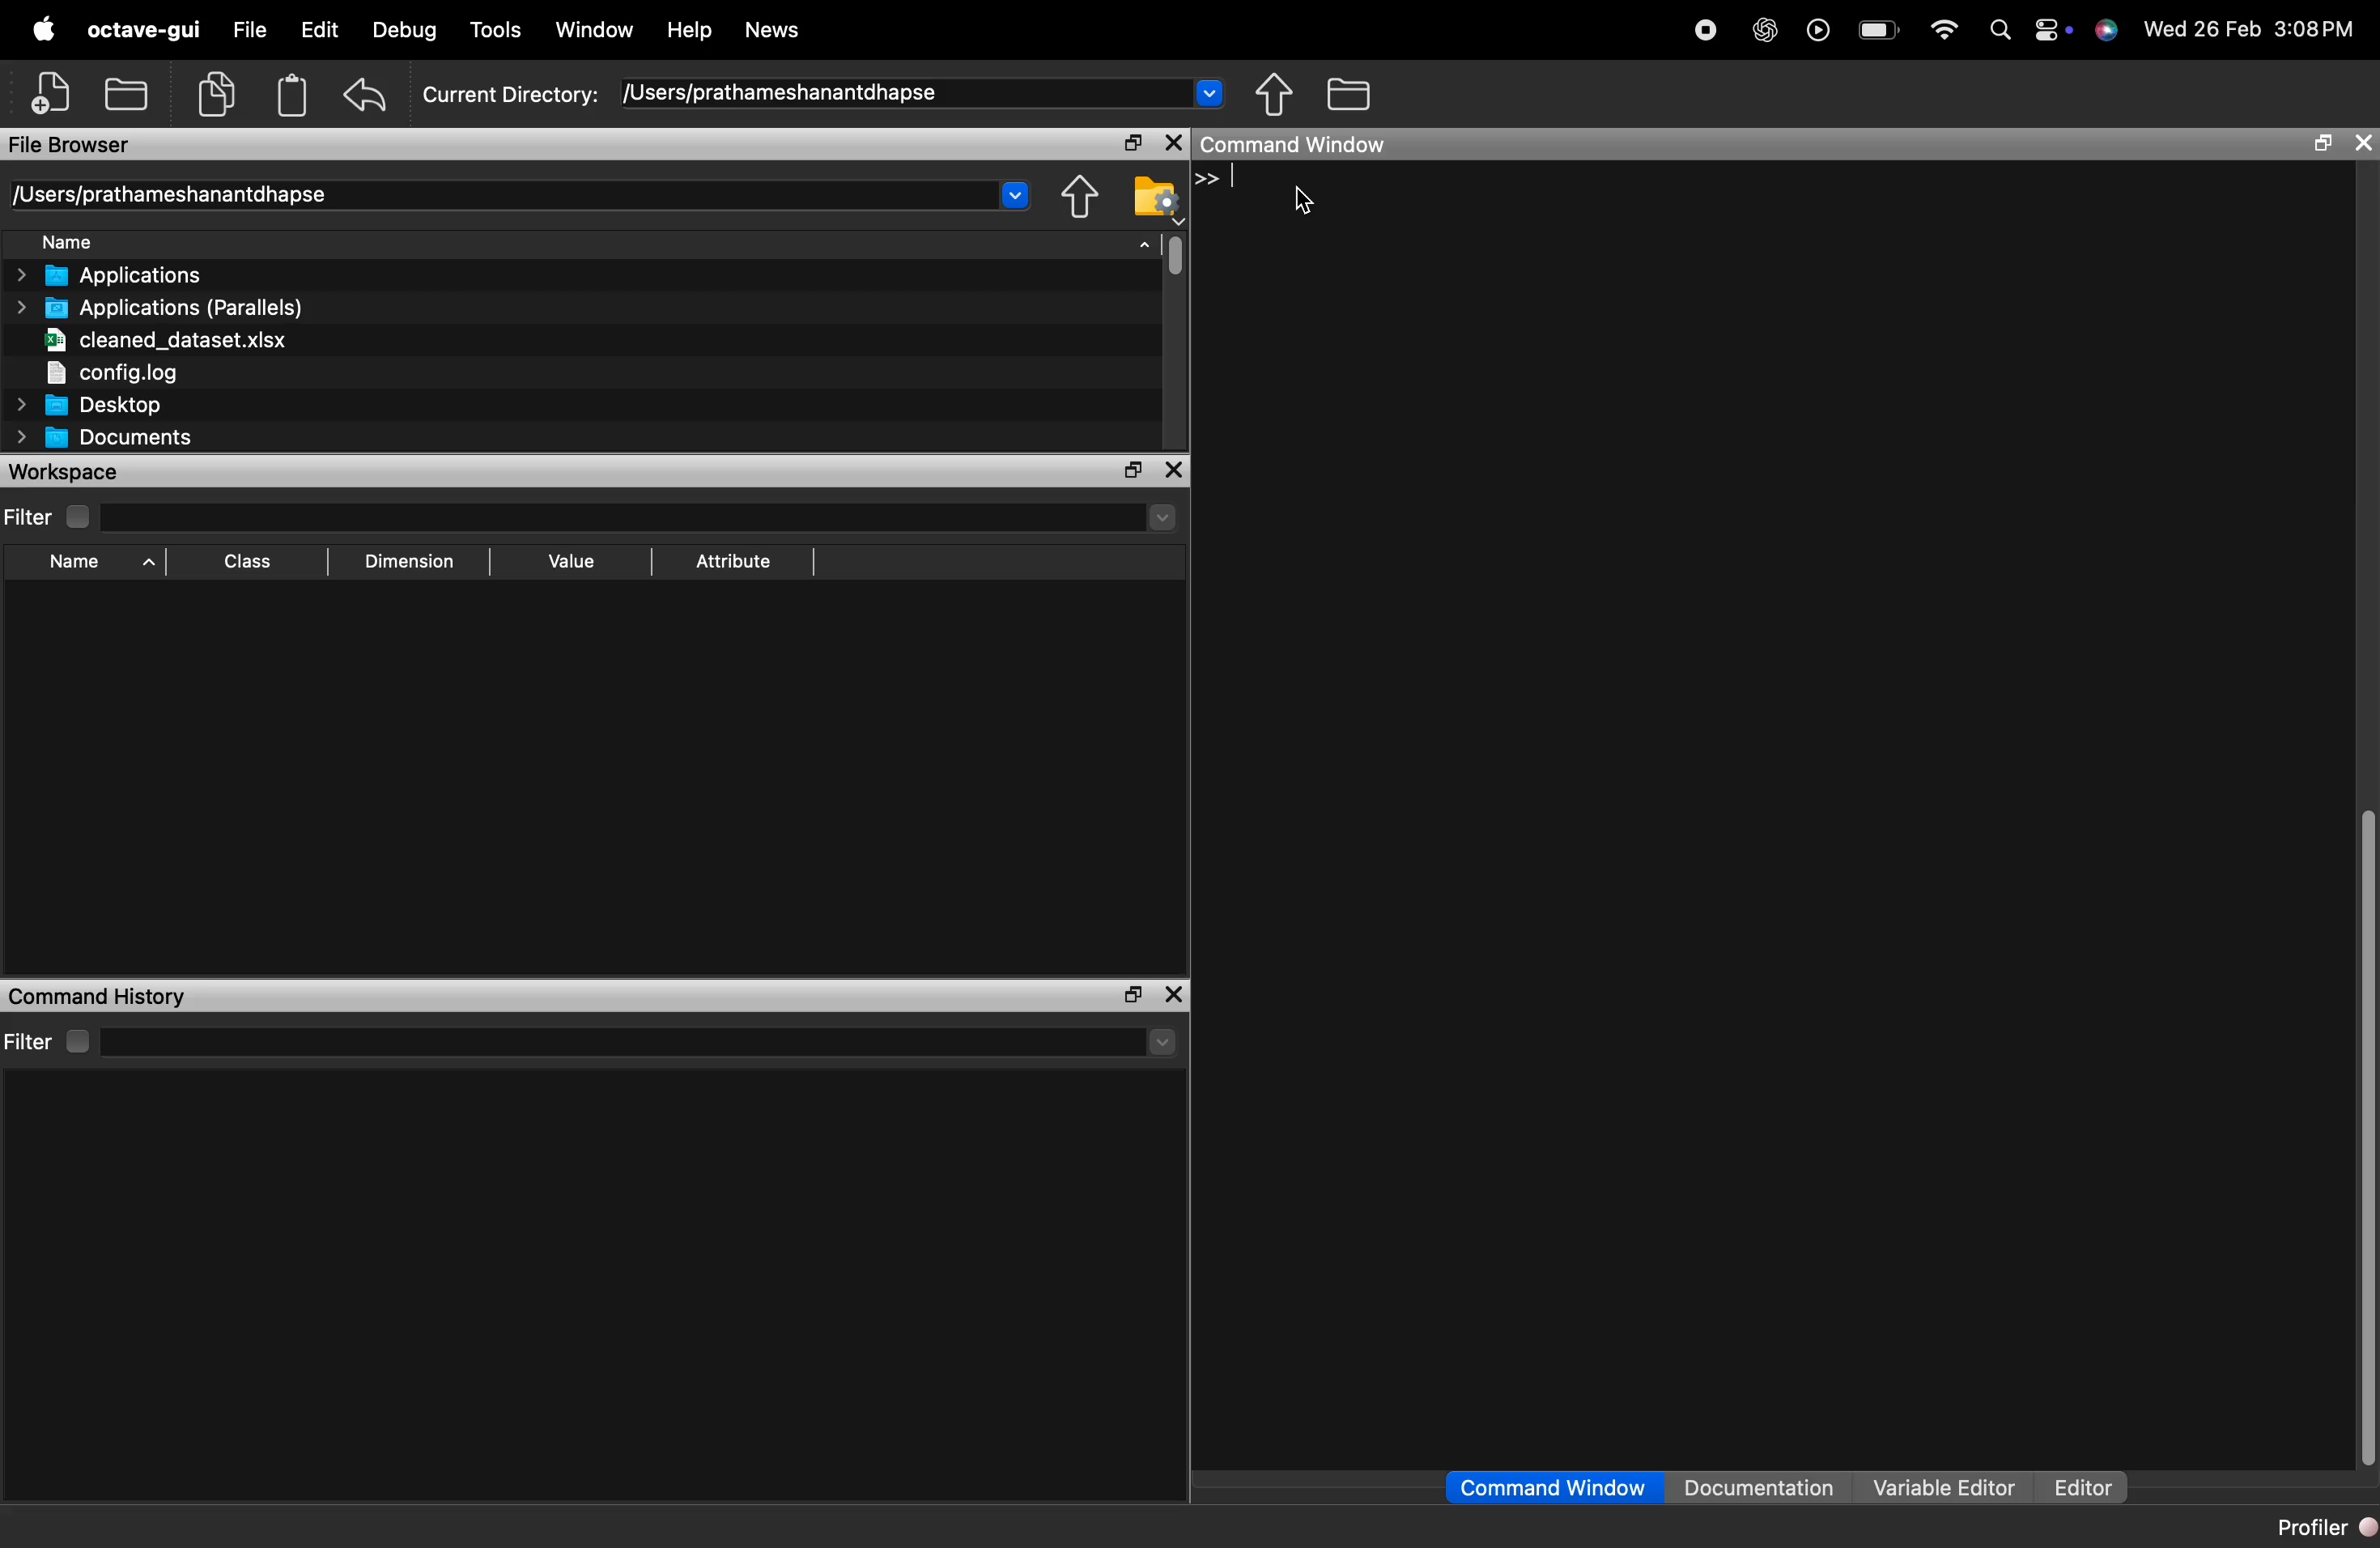 This screenshot has width=2380, height=1548. Describe the element at coordinates (688, 30) in the screenshot. I see `Help` at that location.